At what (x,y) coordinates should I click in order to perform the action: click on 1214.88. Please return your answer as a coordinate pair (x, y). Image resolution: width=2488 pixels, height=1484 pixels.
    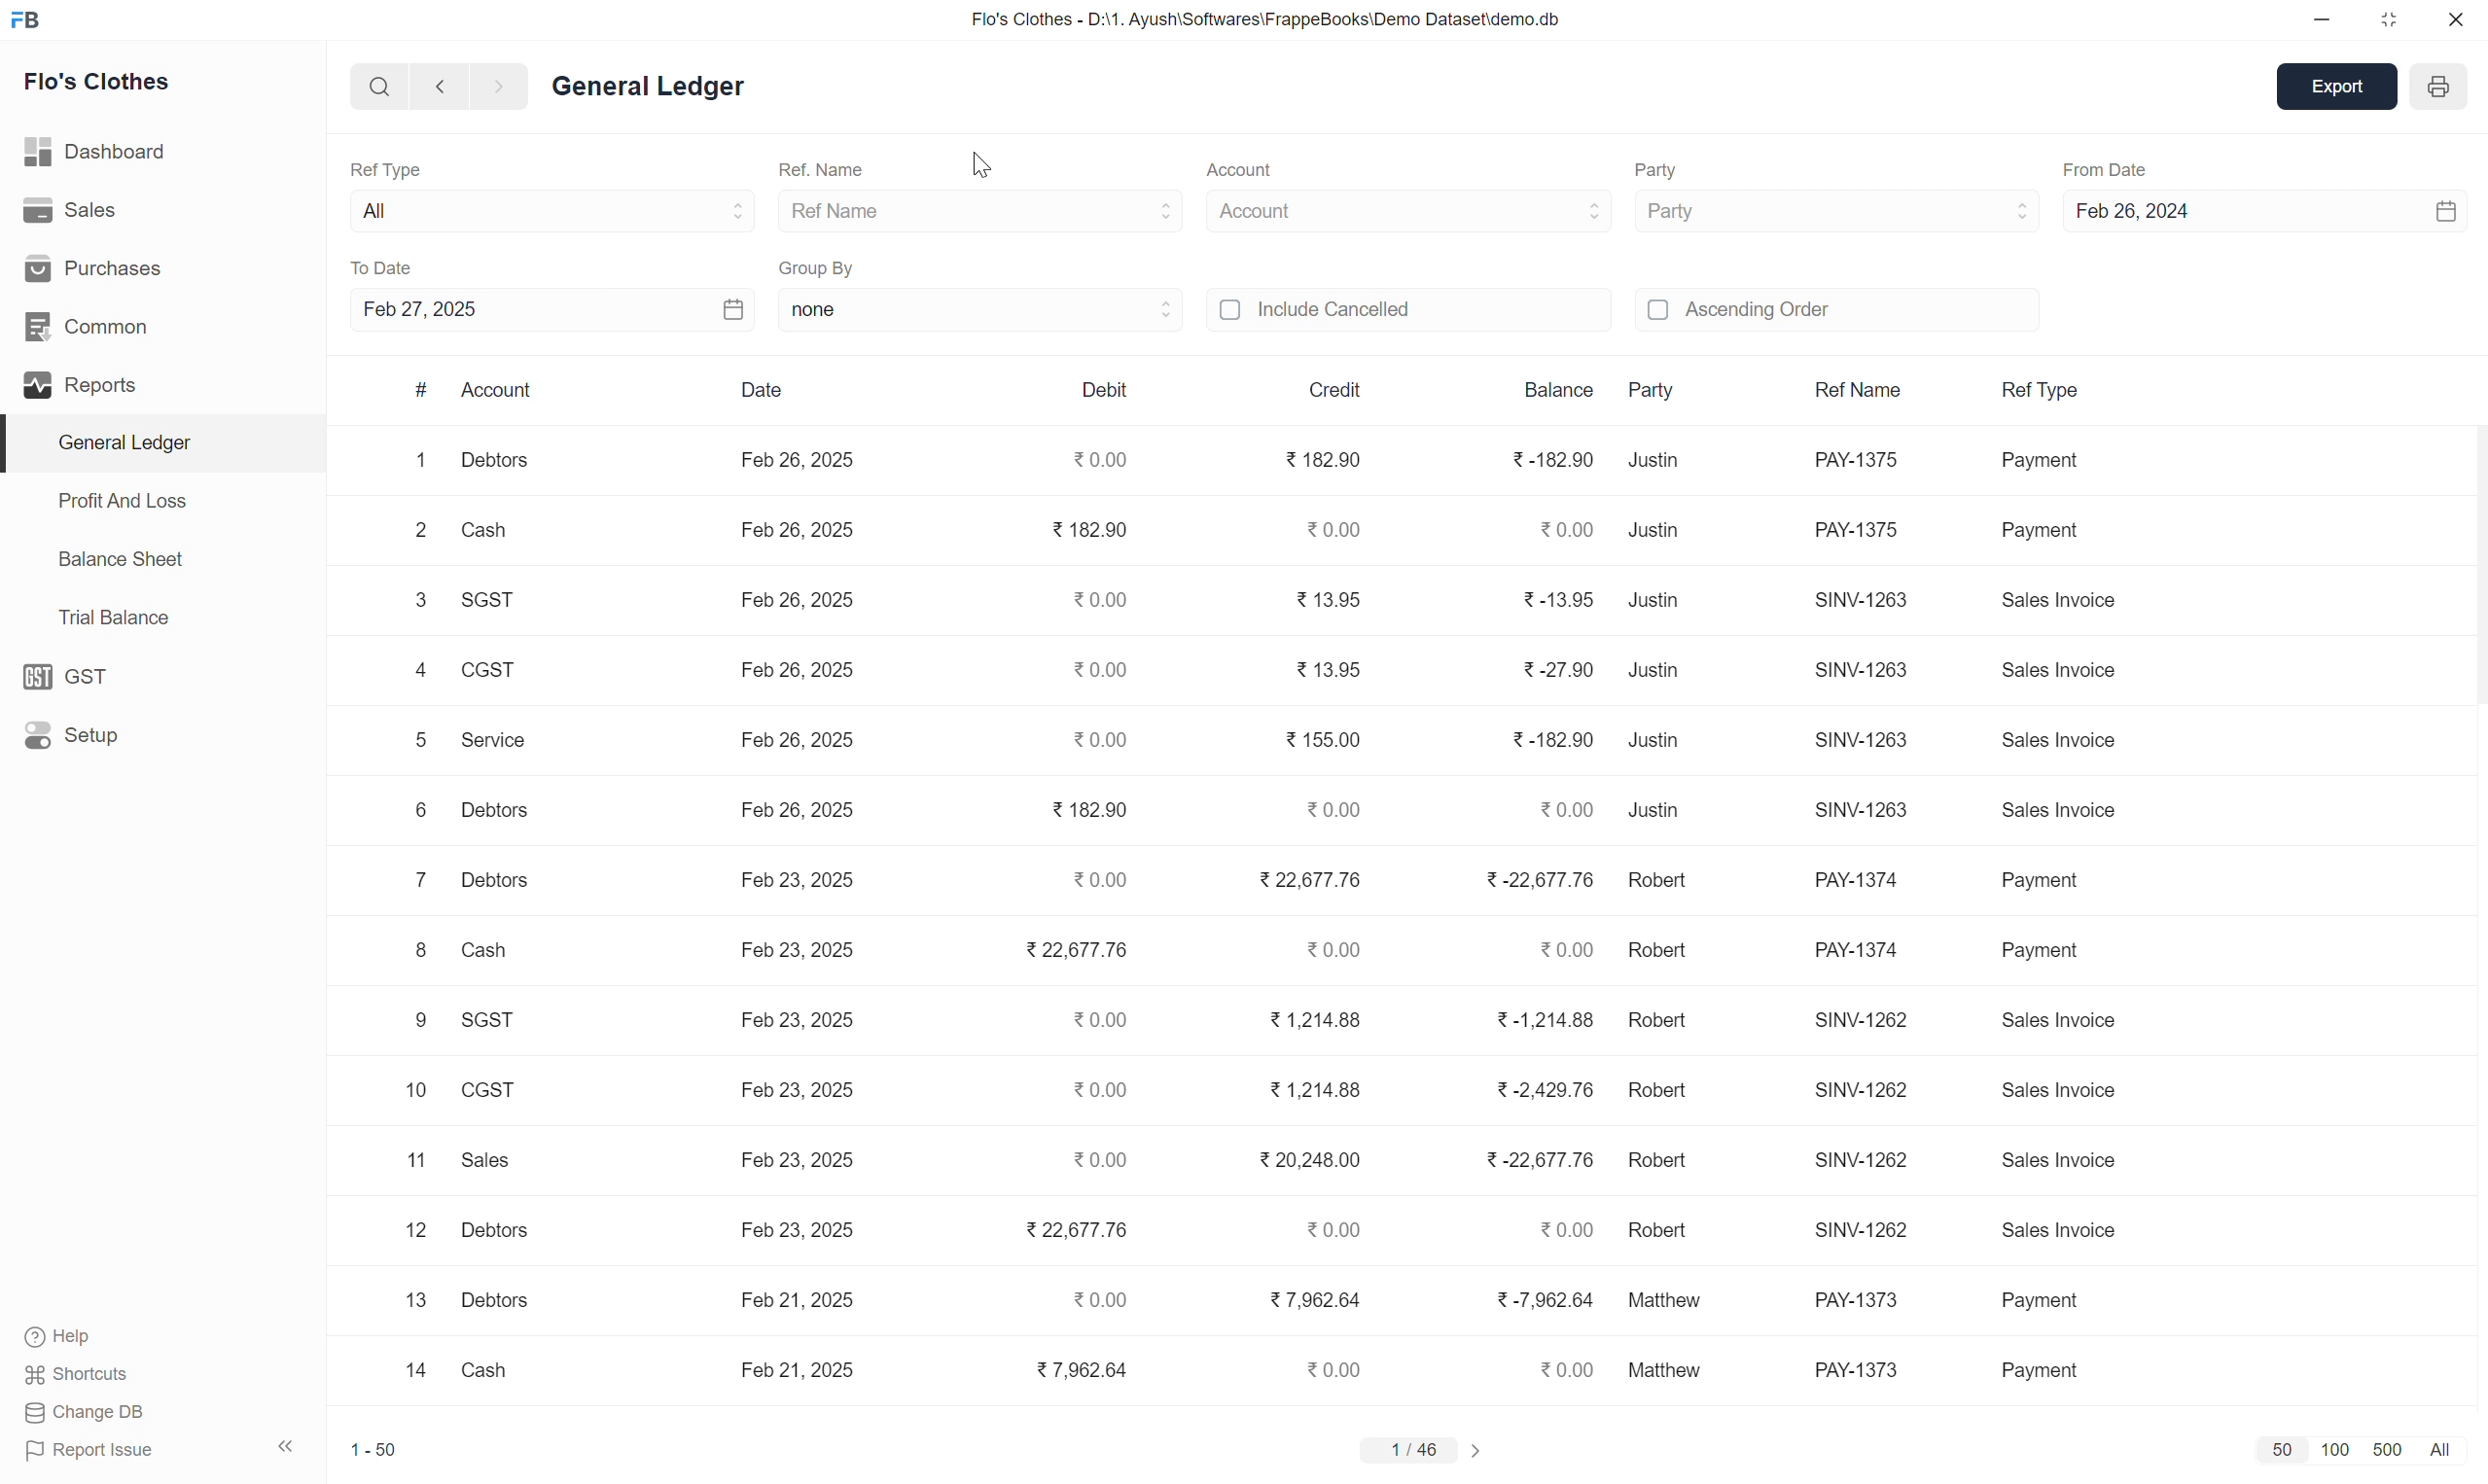
    Looking at the image, I should click on (1319, 1089).